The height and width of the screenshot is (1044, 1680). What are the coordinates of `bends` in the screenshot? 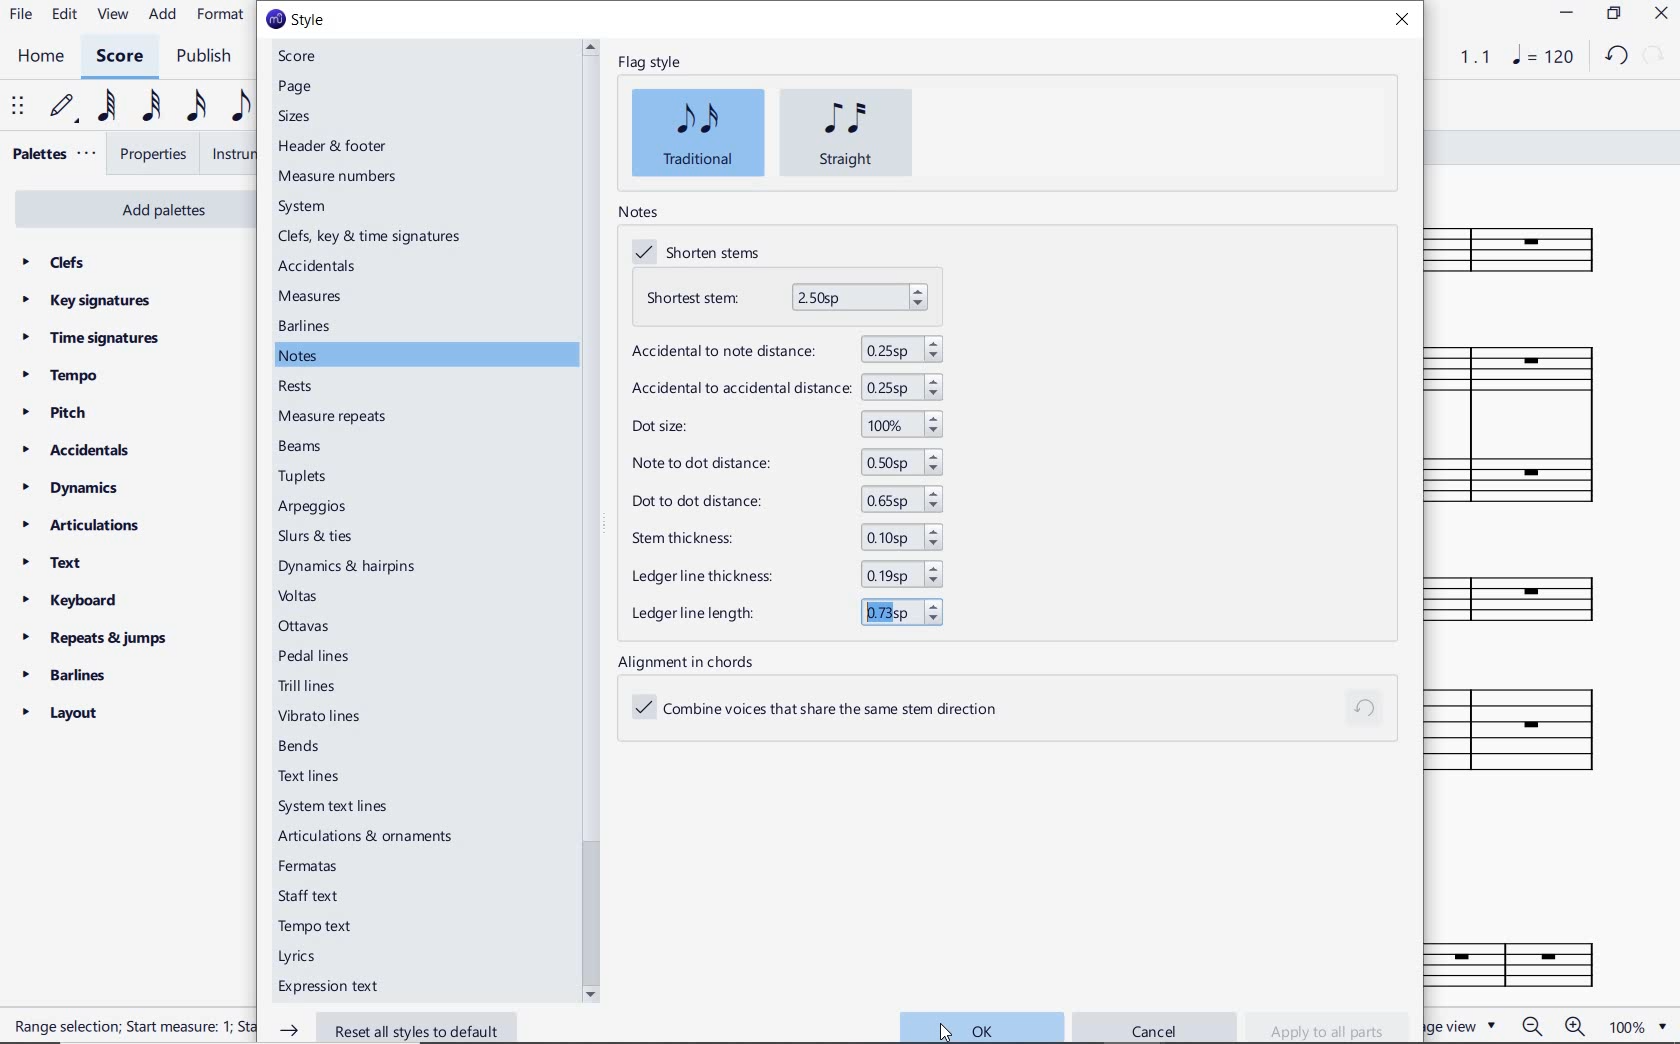 It's located at (304, 745).